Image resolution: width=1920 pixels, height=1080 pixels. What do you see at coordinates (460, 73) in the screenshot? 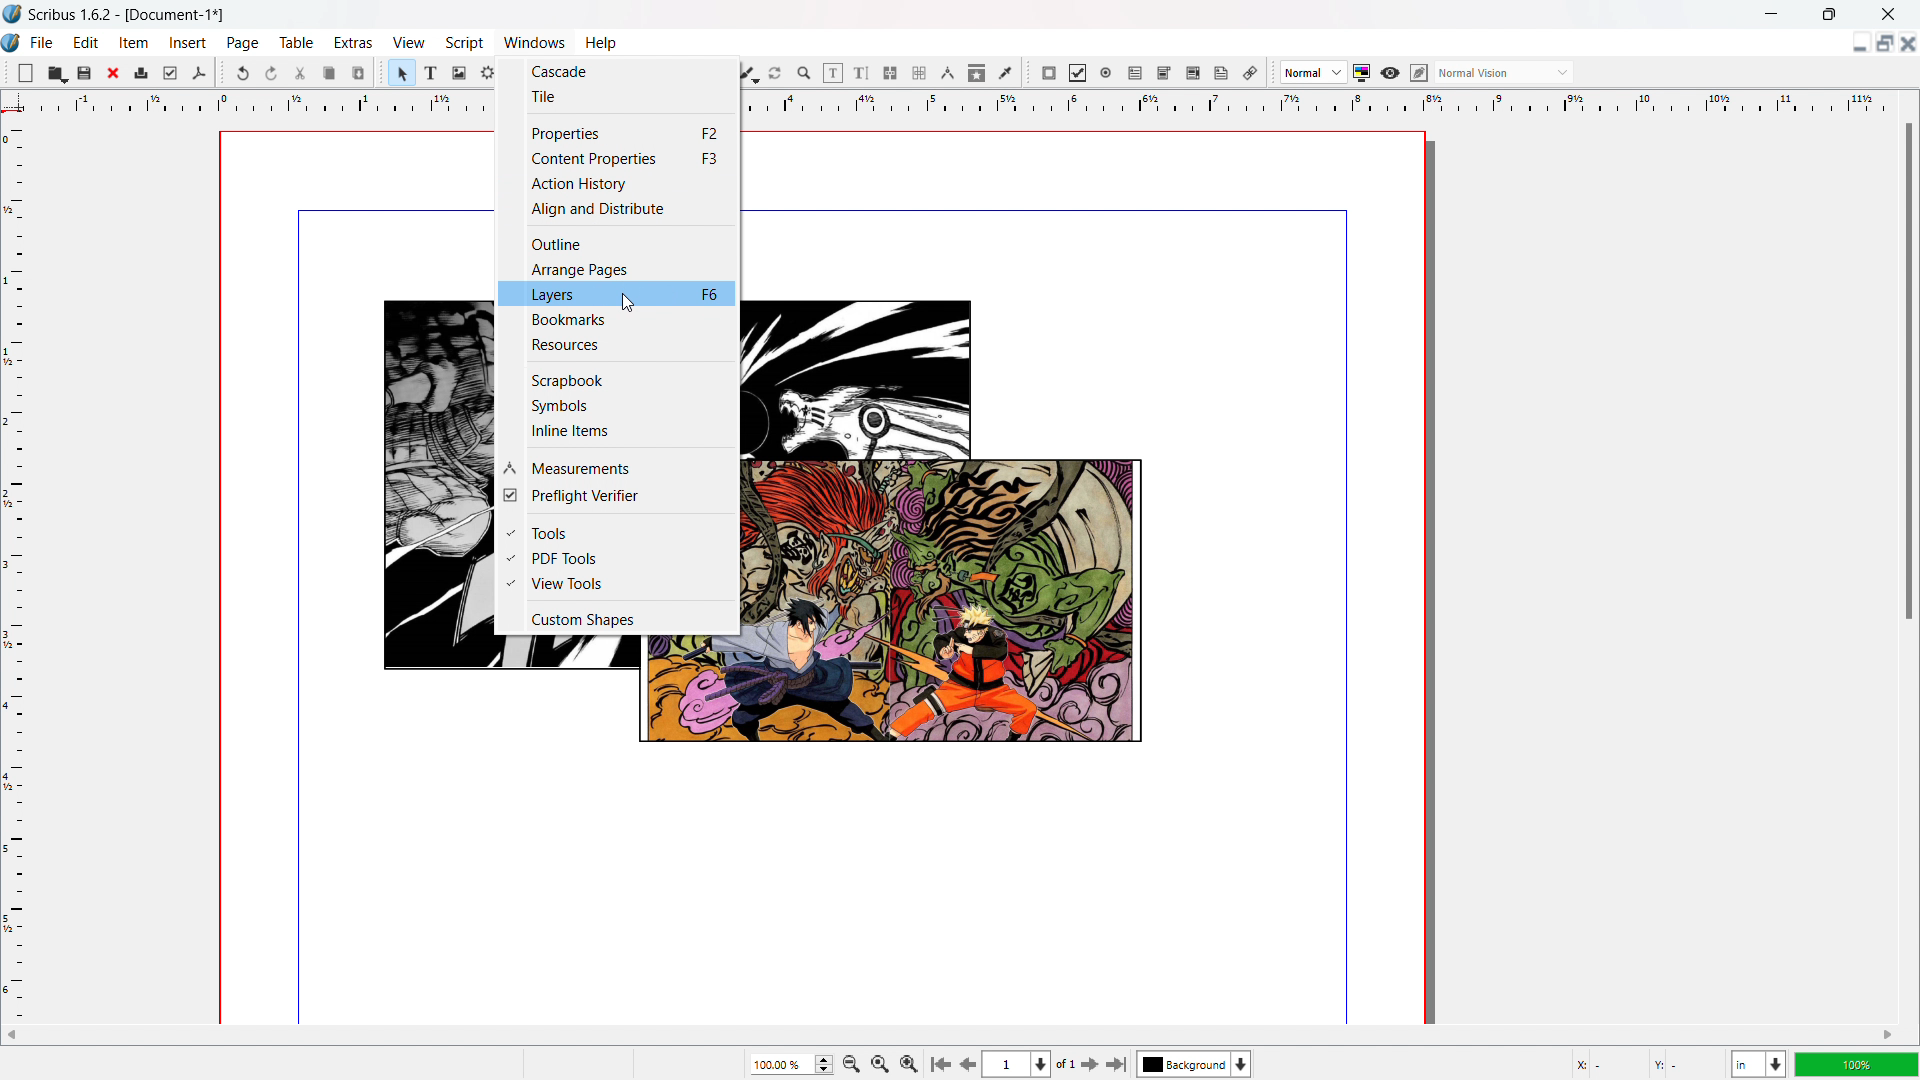
I see `image frame` at bounding box center [460, 73].